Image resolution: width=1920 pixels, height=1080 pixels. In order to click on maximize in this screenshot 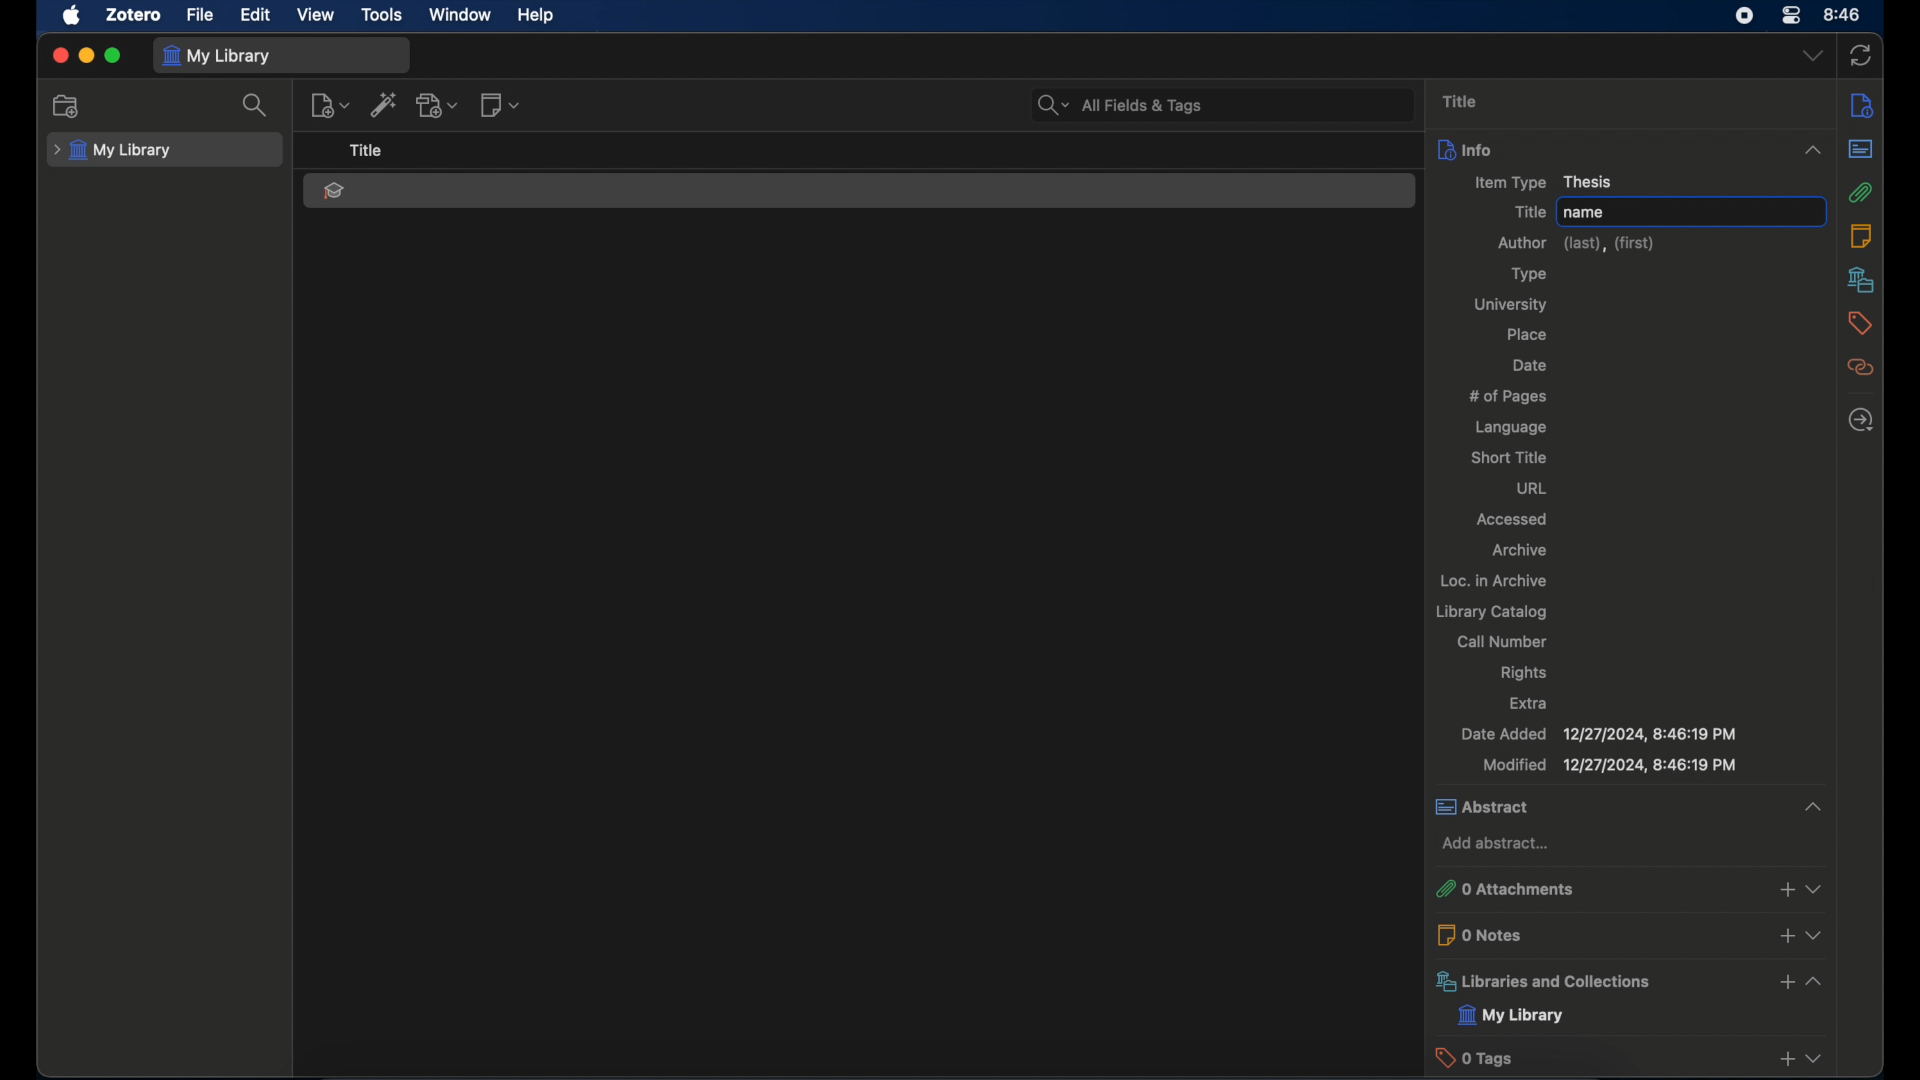, I will do `click(113, 57)`.